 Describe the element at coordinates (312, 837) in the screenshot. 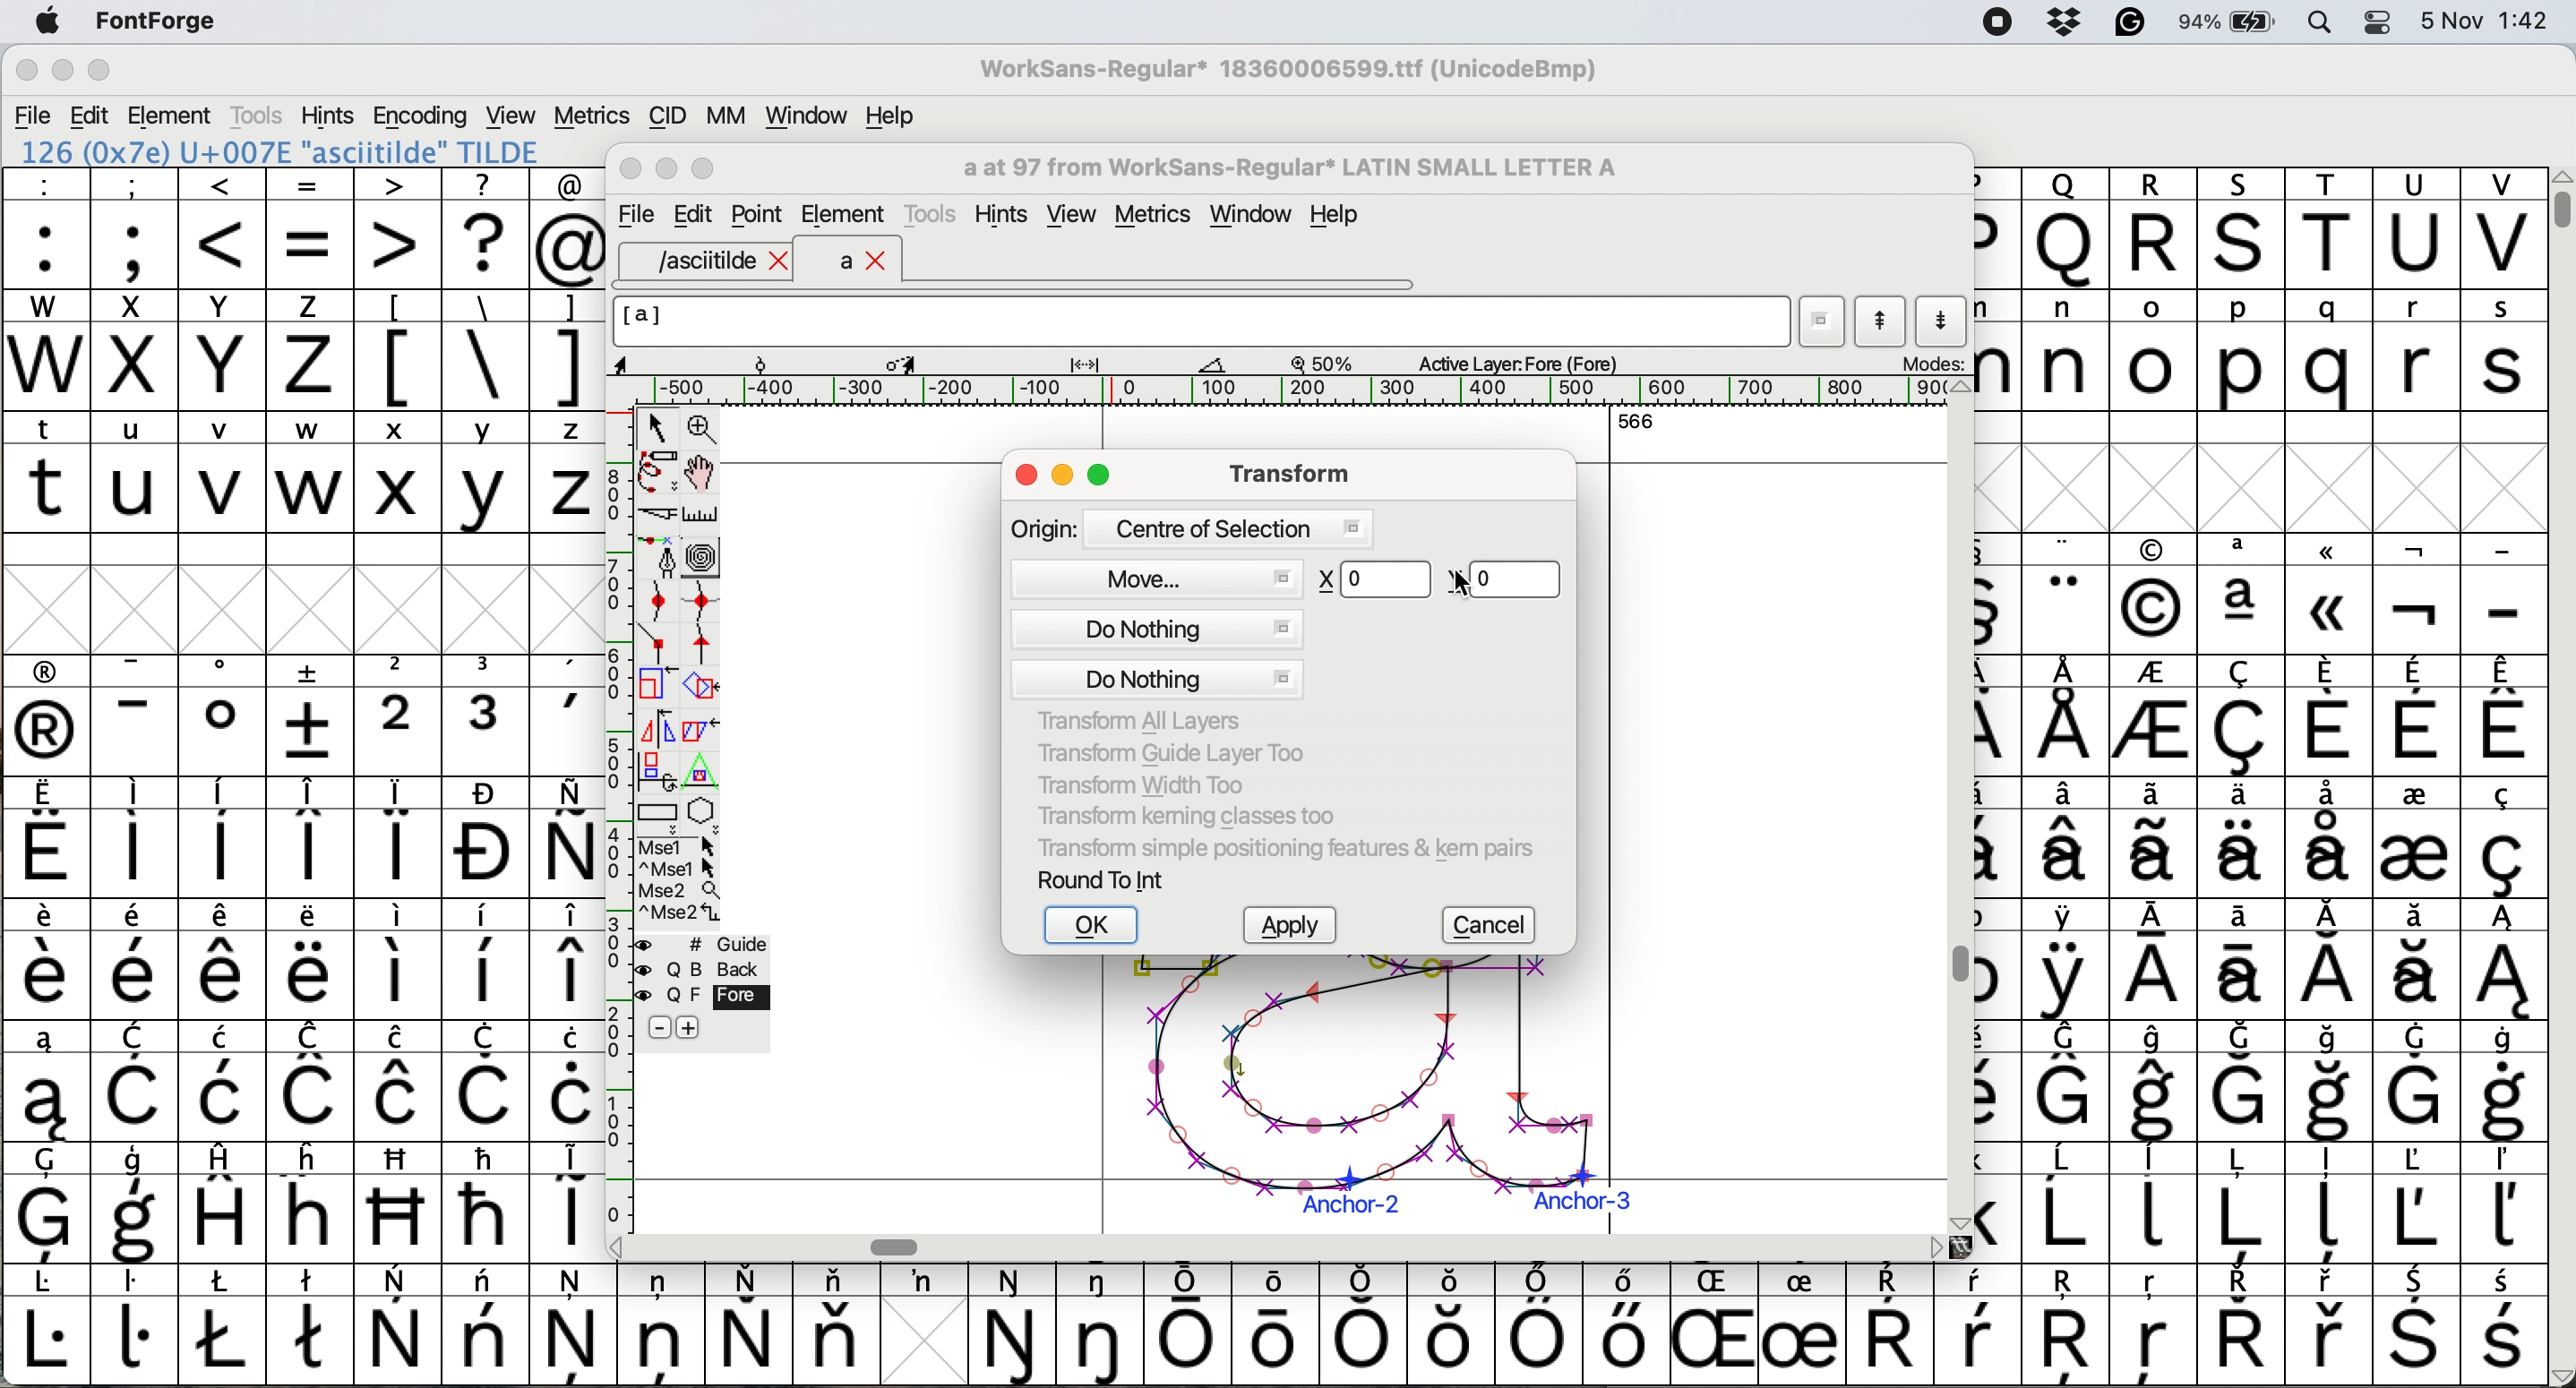

I see `symbol` at that location.